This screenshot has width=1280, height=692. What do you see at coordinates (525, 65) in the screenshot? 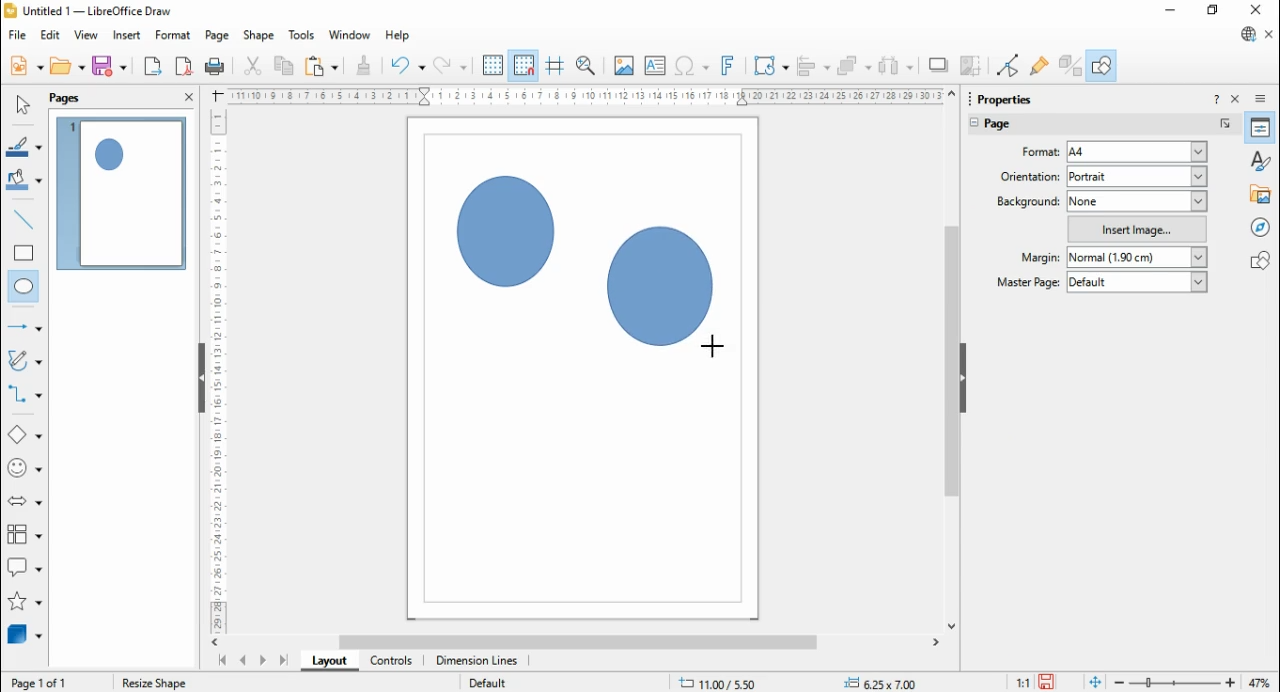
I see `snap to grid` at bounding box center [525, 65].